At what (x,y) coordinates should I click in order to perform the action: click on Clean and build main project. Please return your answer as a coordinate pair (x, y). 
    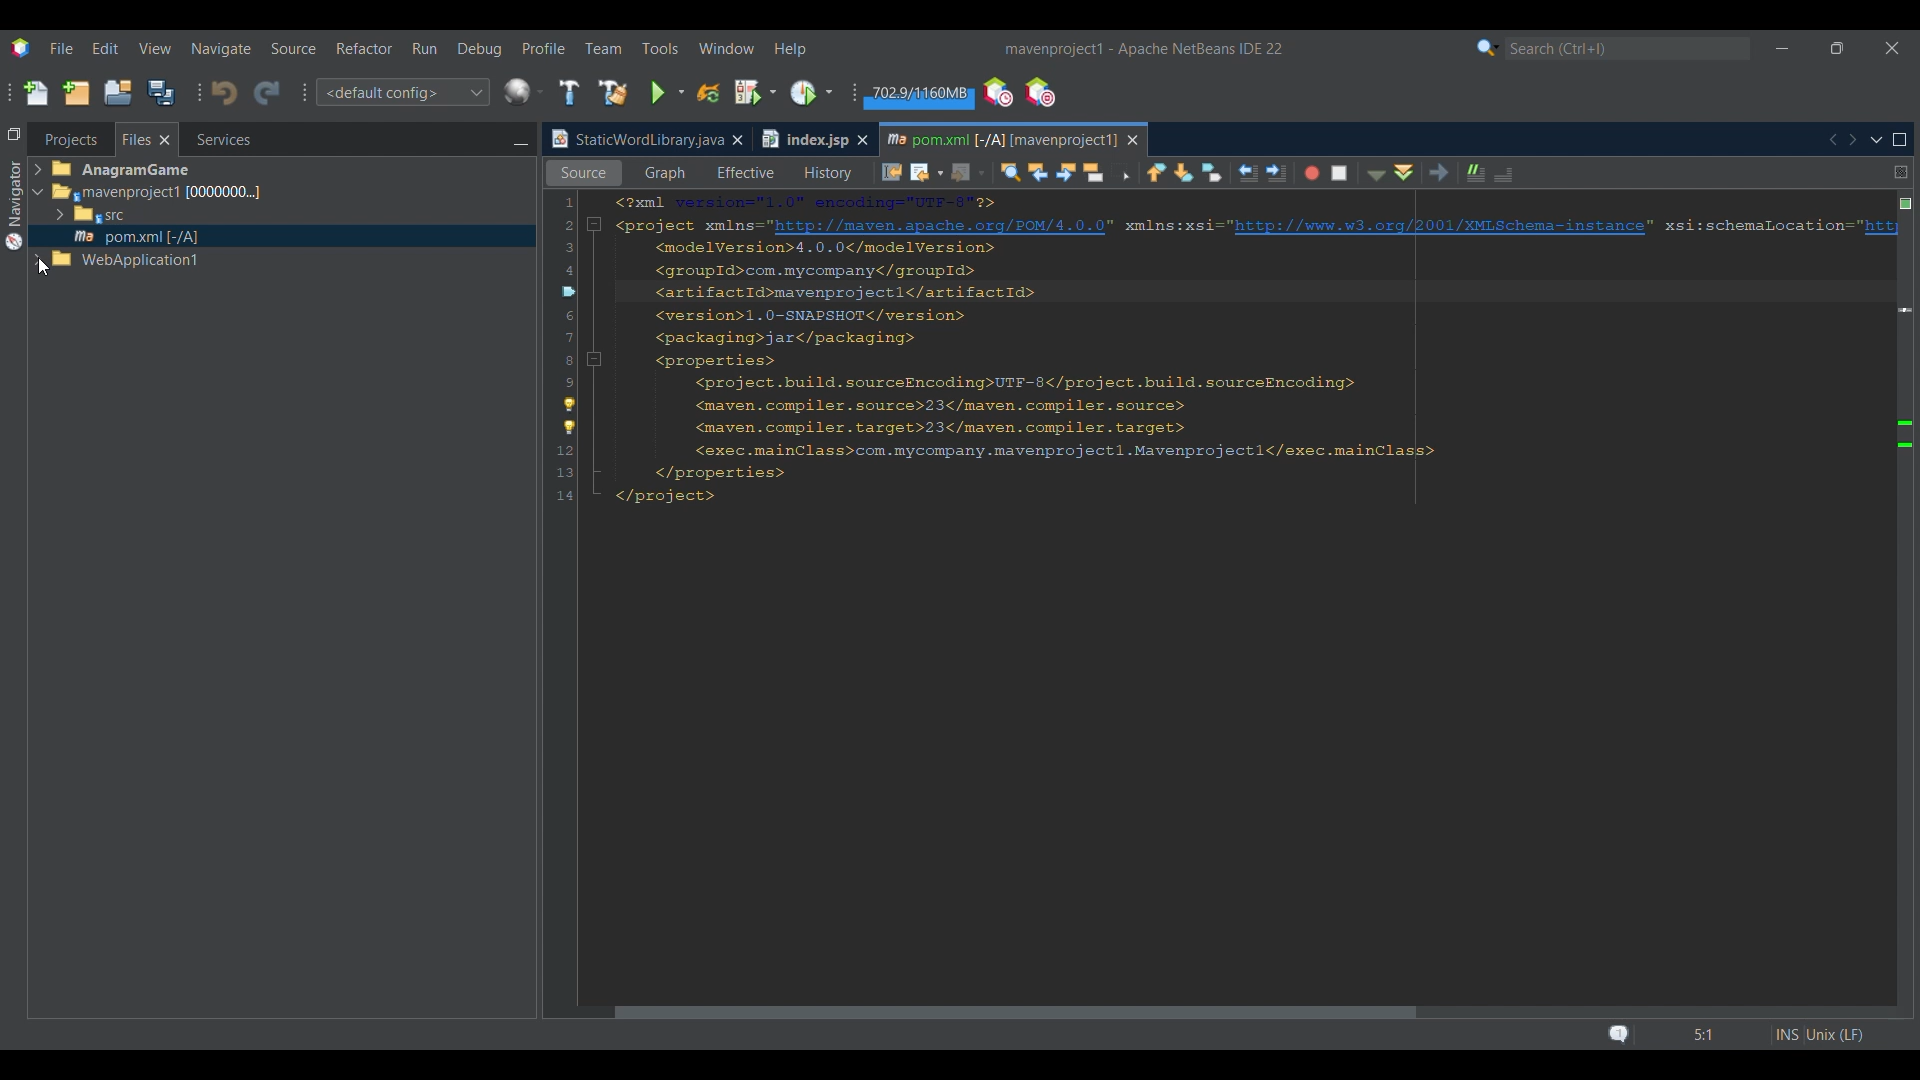
    Looking at the image, I should click on (613, 93).